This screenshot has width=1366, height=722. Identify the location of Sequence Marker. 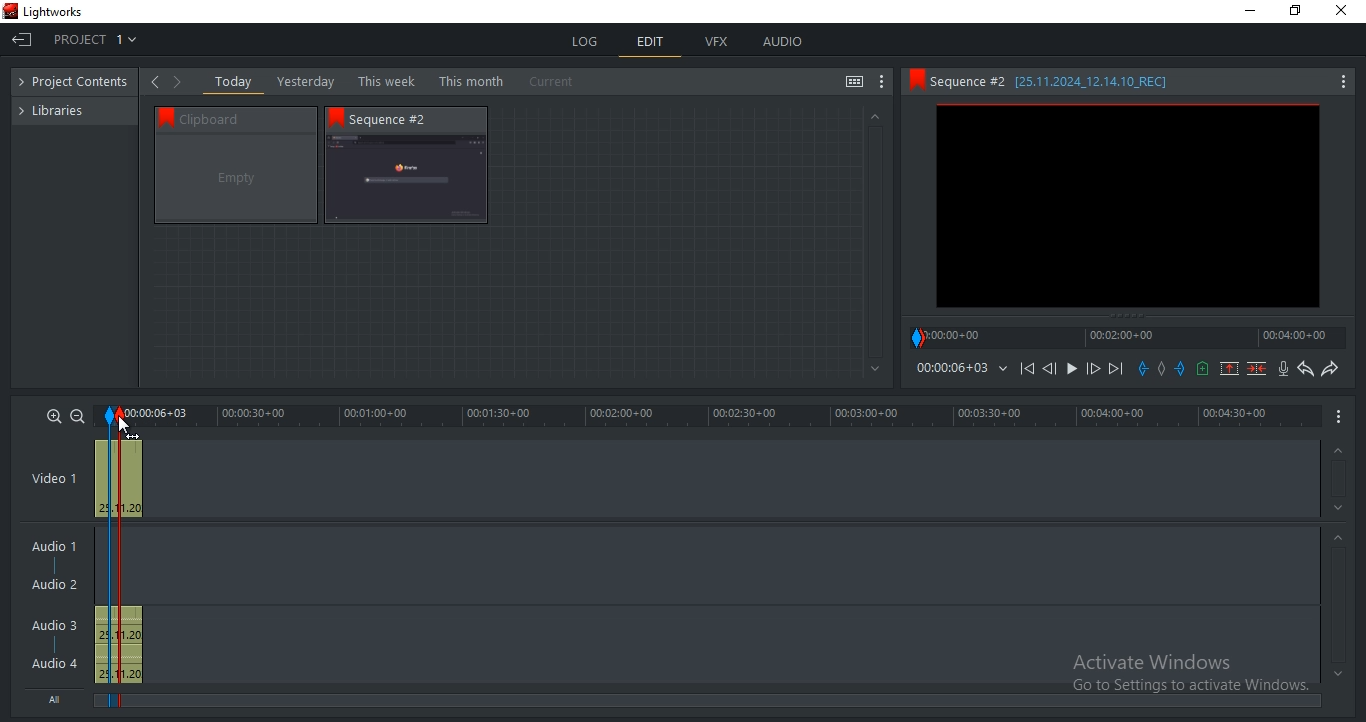
(108, 559).